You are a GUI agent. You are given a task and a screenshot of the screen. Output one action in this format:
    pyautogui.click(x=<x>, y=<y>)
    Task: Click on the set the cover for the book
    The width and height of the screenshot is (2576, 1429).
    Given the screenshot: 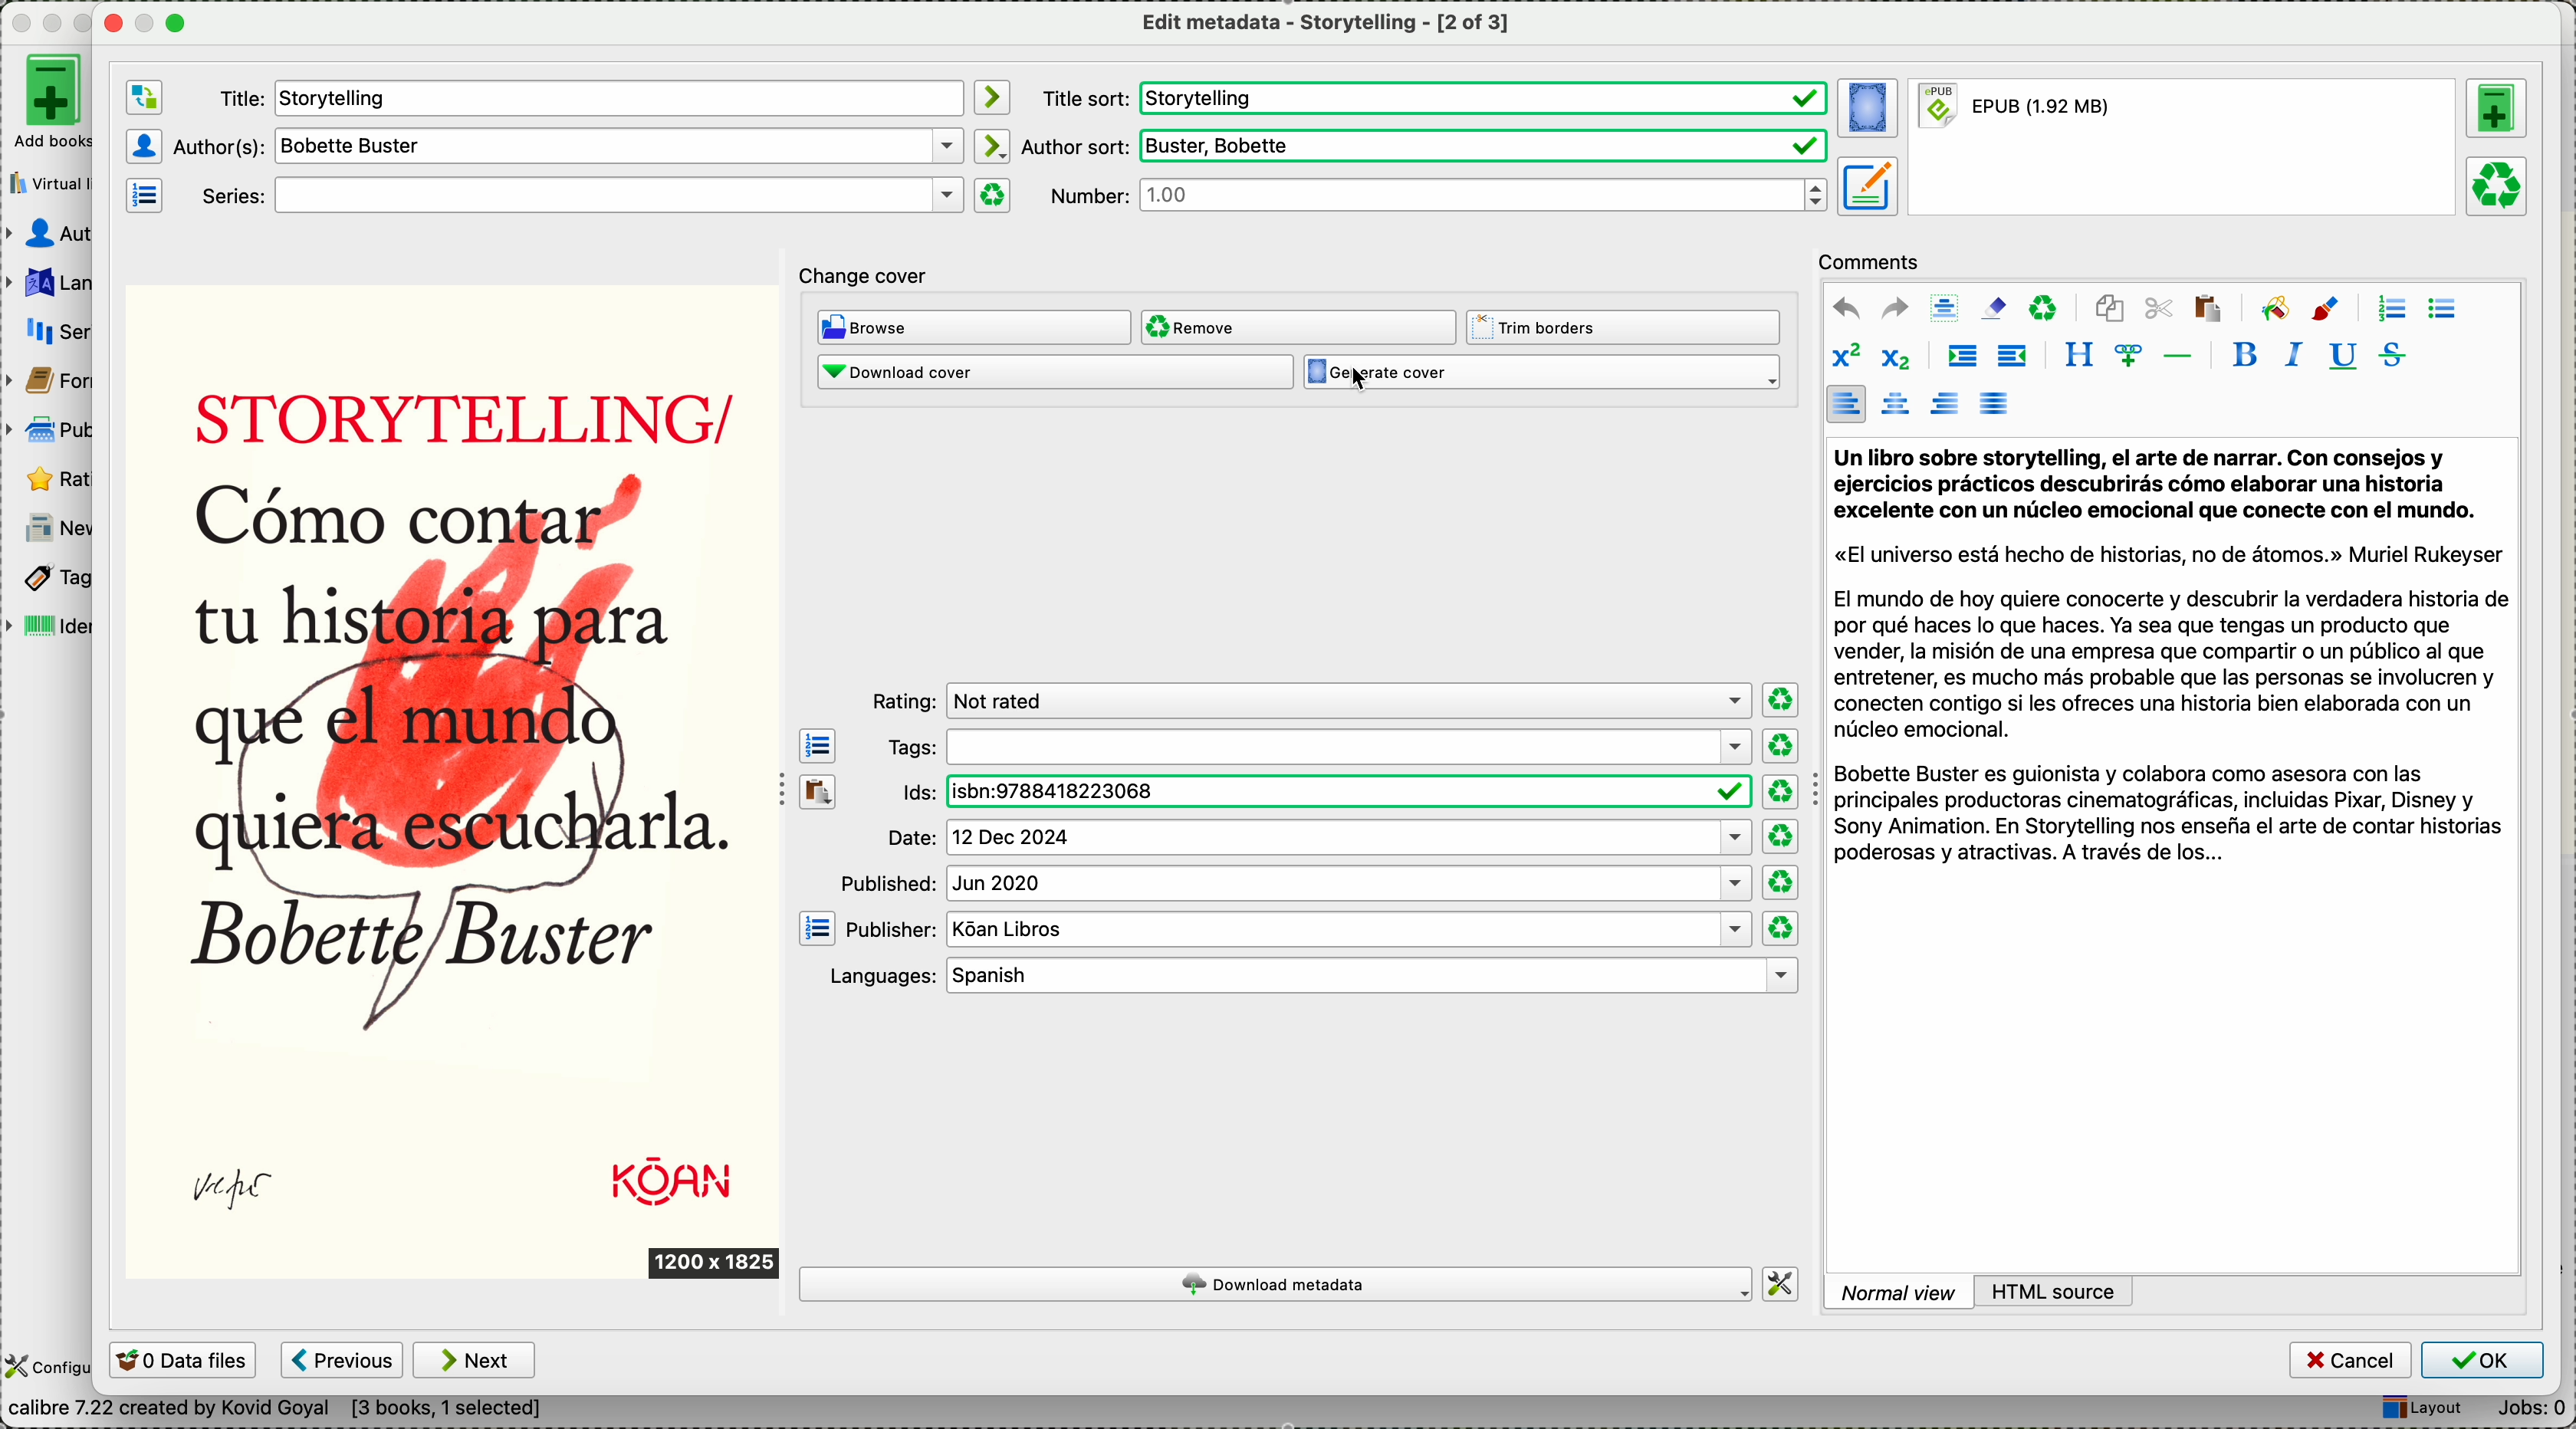 What is the action you would take?
    pyautogui.click(x=1867, y=108)
    